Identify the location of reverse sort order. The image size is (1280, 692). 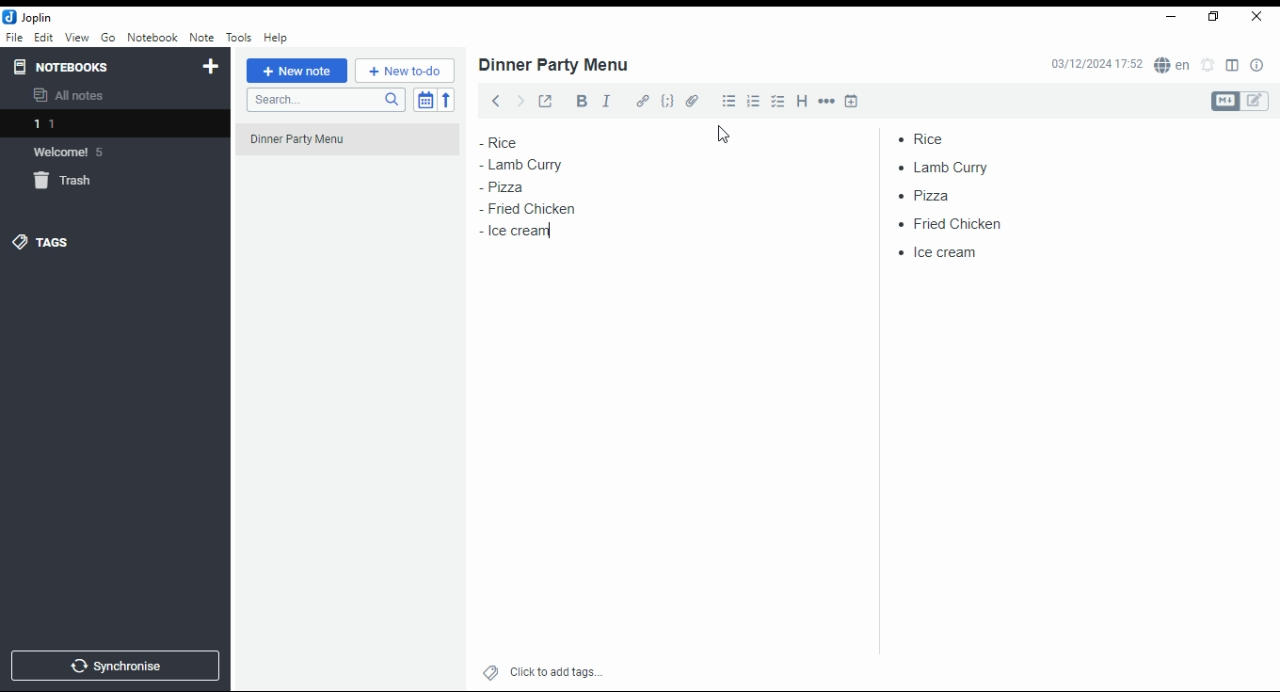
(448, 99).